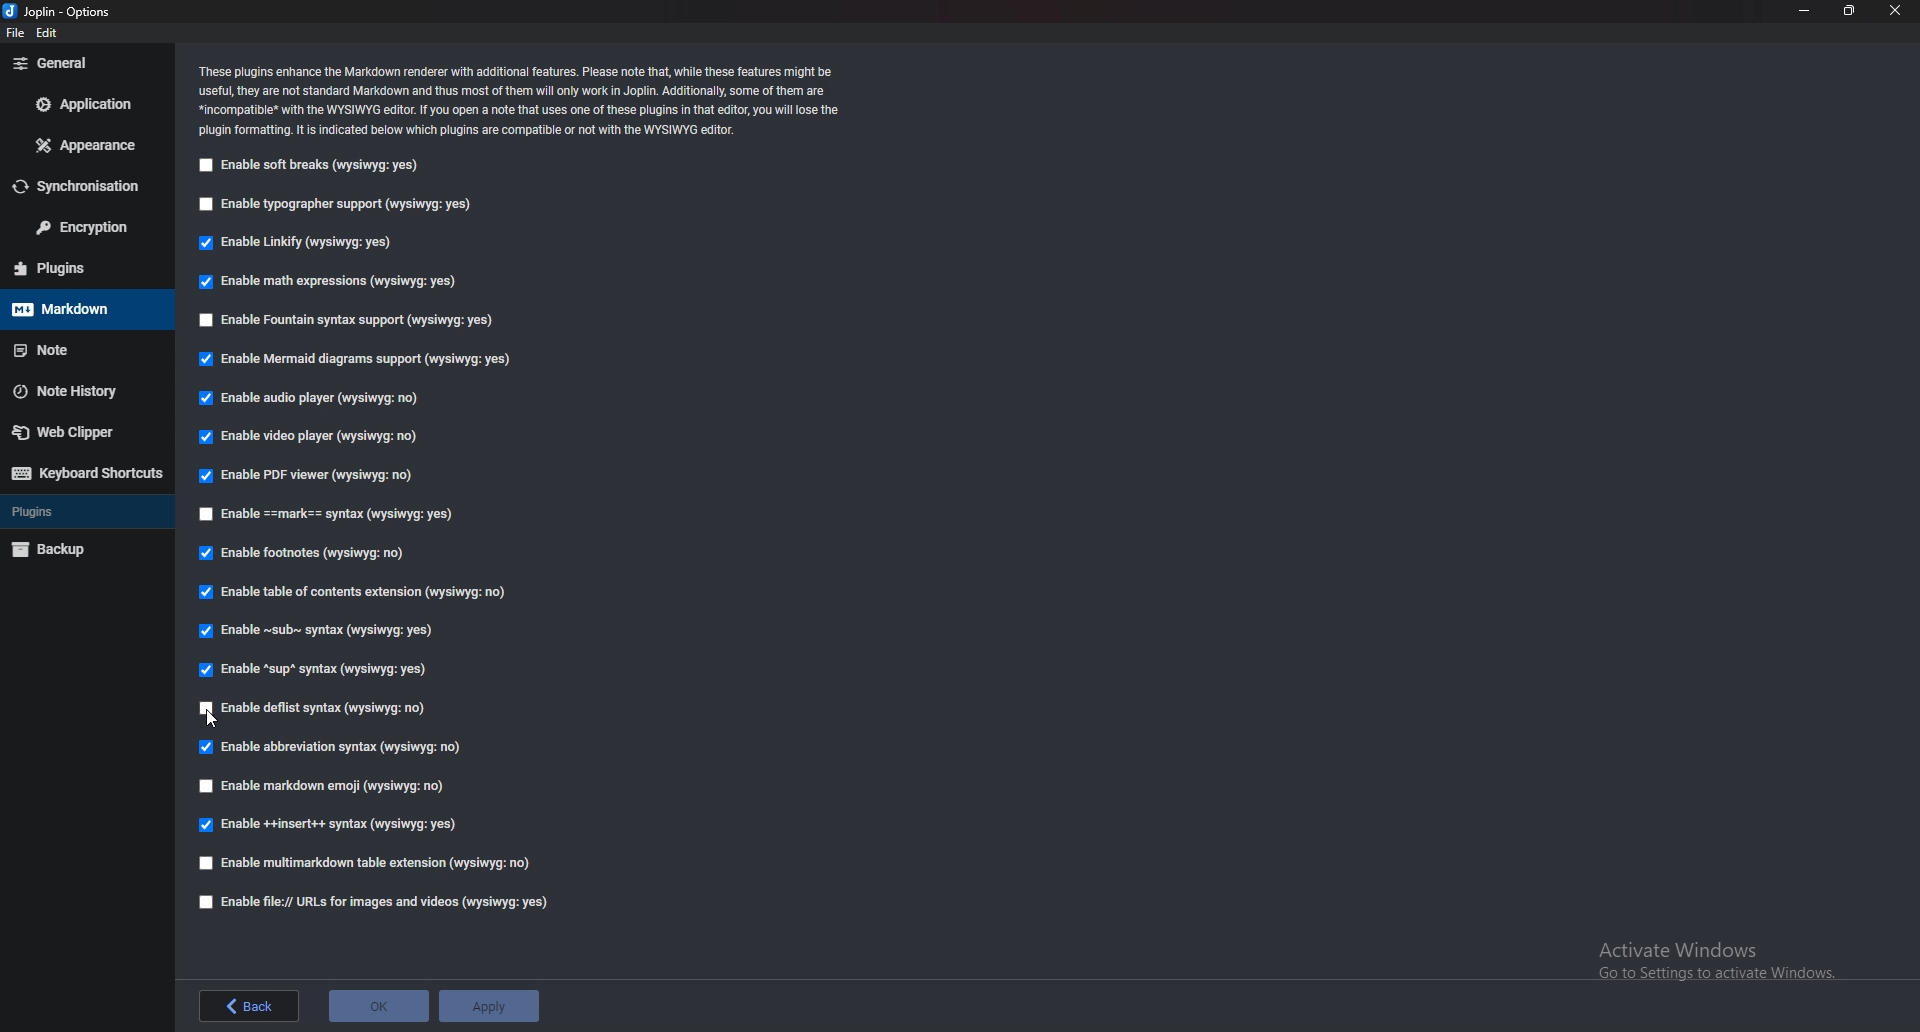 Image resolution: width=1920 pixels, height=1032 pixels. What do you see at coordinates (57, 13) in the screenshot?
I see `options` at bounding box center [57, 13].